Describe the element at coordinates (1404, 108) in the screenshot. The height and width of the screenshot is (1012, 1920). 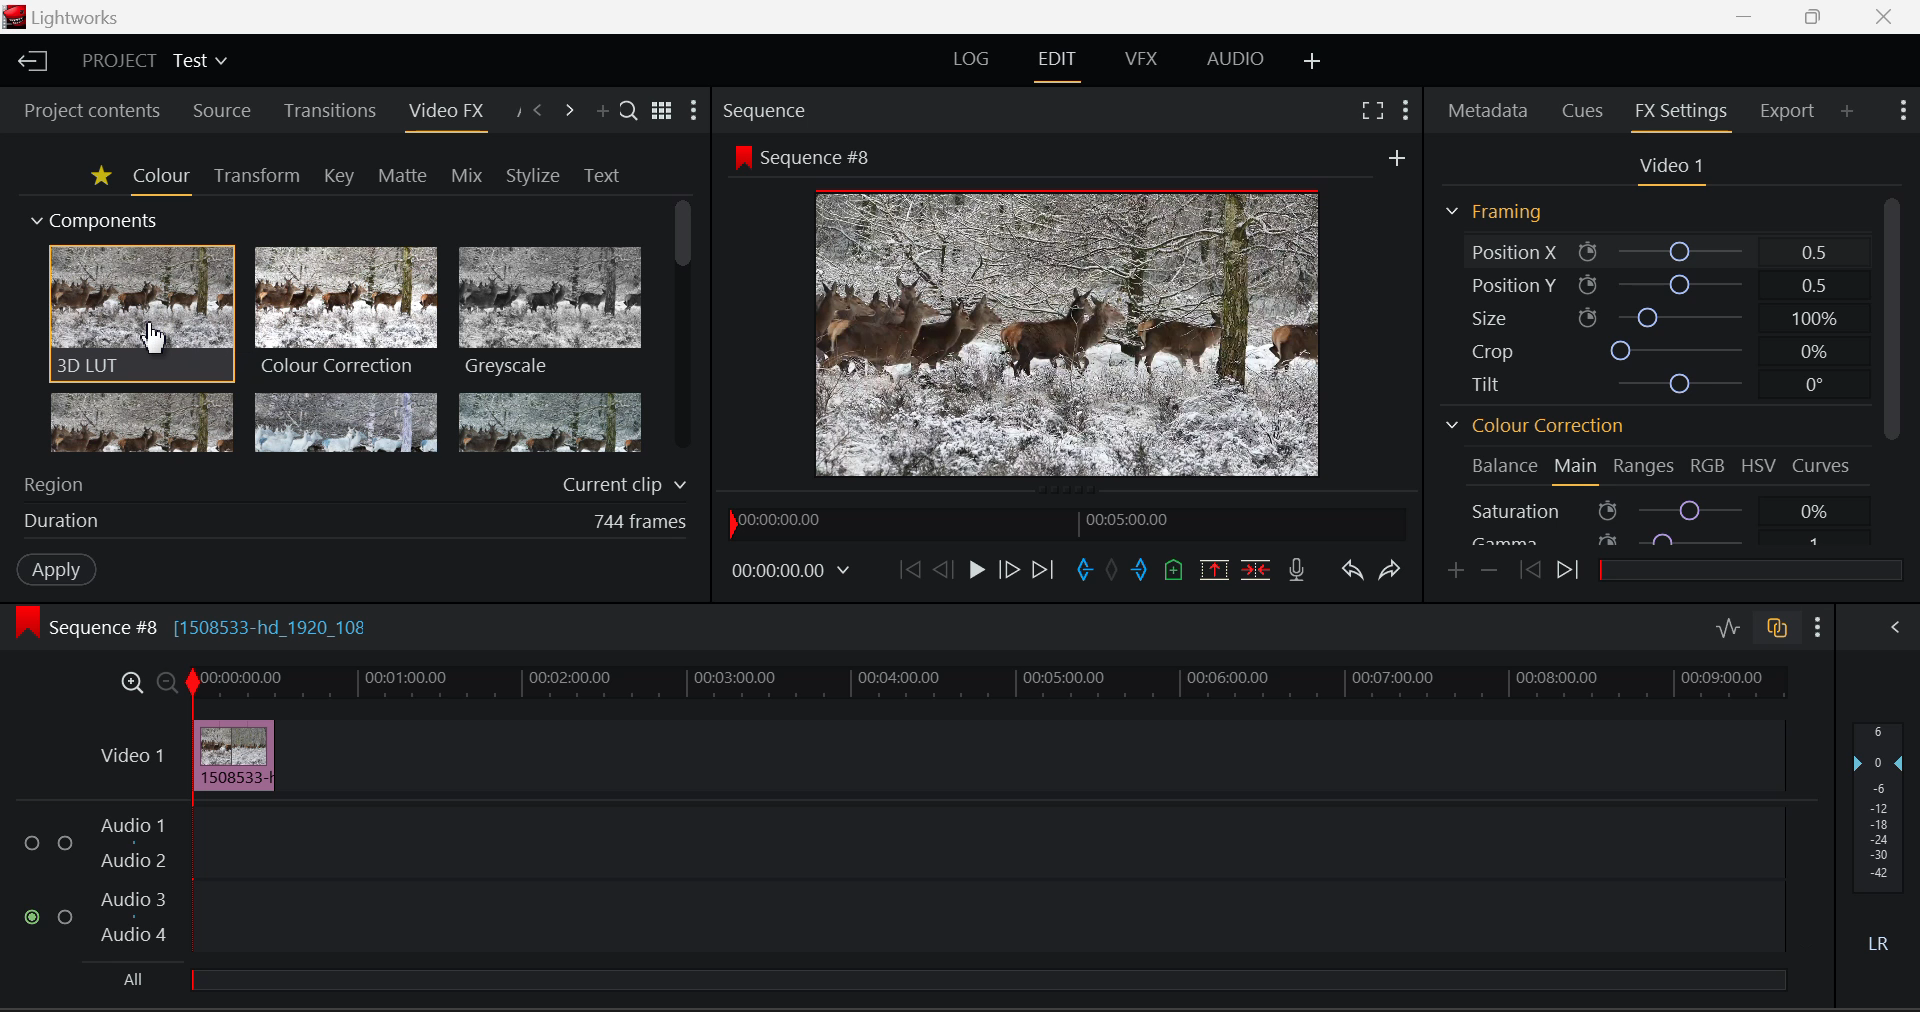
I see `Show Settings` at that location.